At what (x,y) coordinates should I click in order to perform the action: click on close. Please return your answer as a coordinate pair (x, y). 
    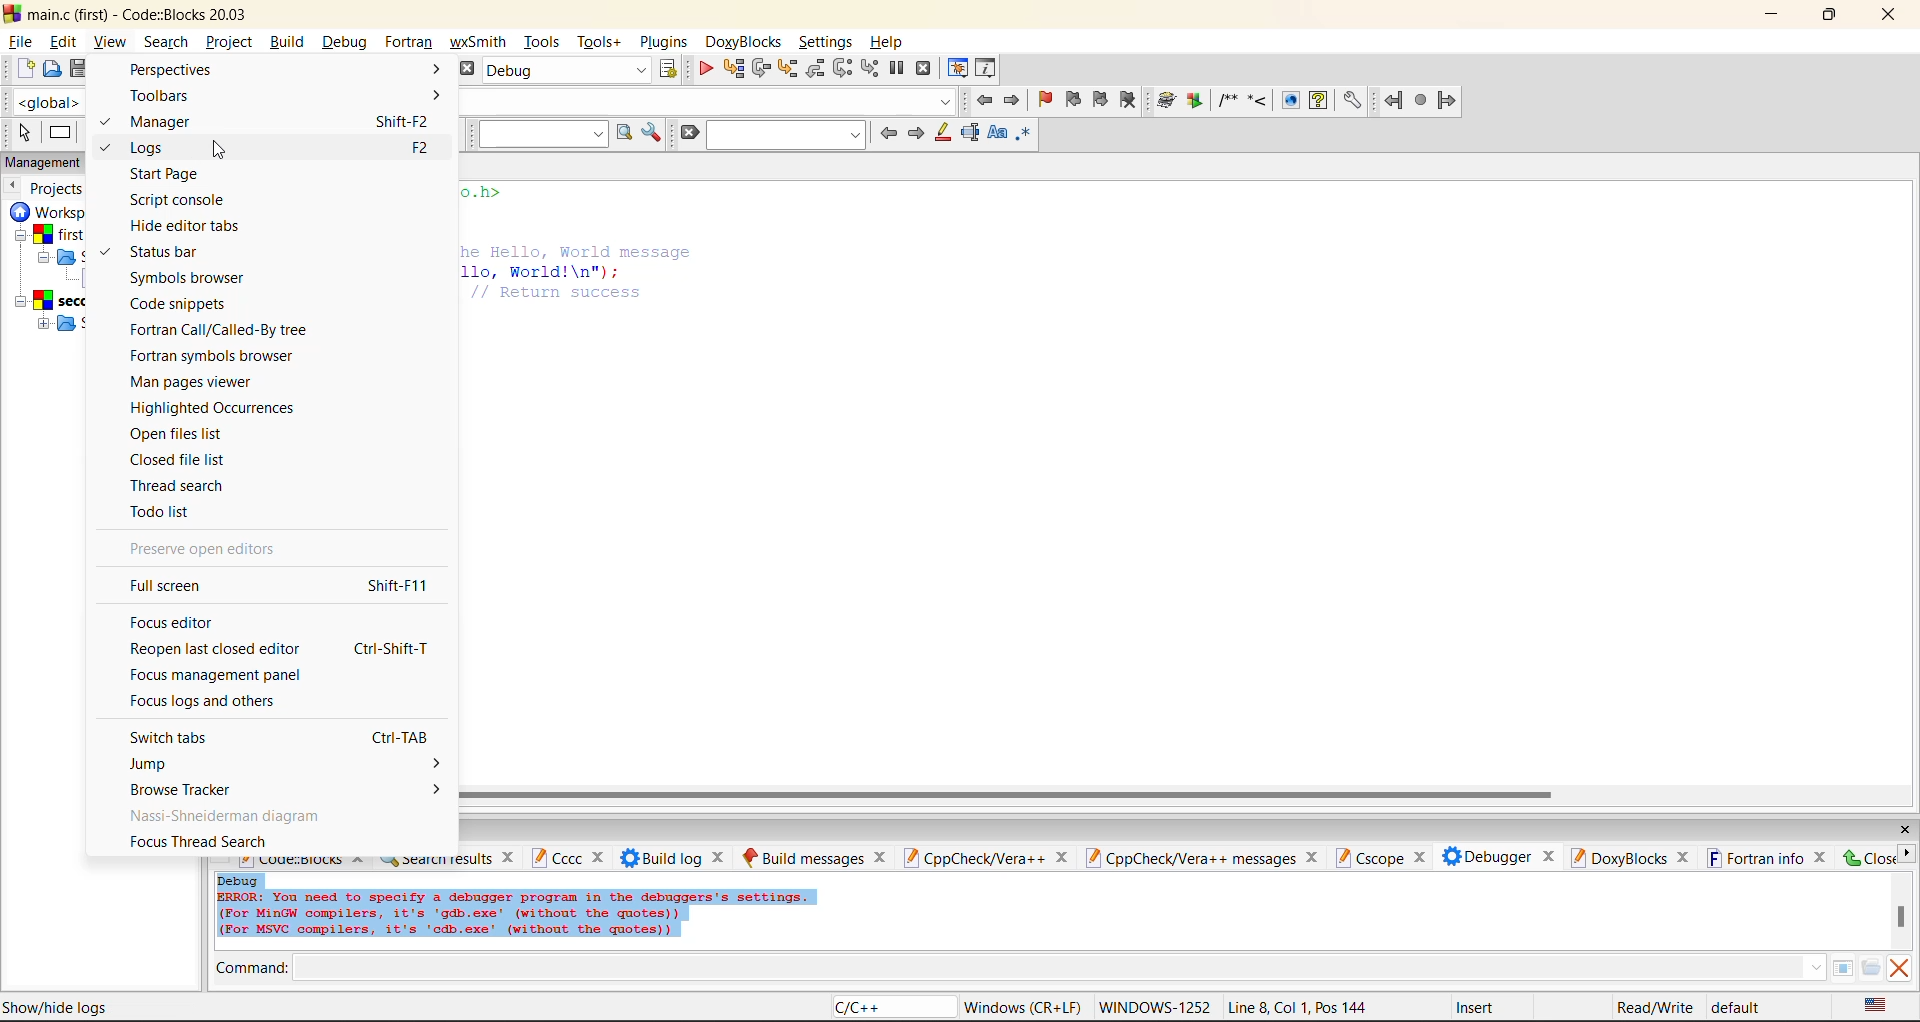
    Looking at the image, I should click on (1868, 857).